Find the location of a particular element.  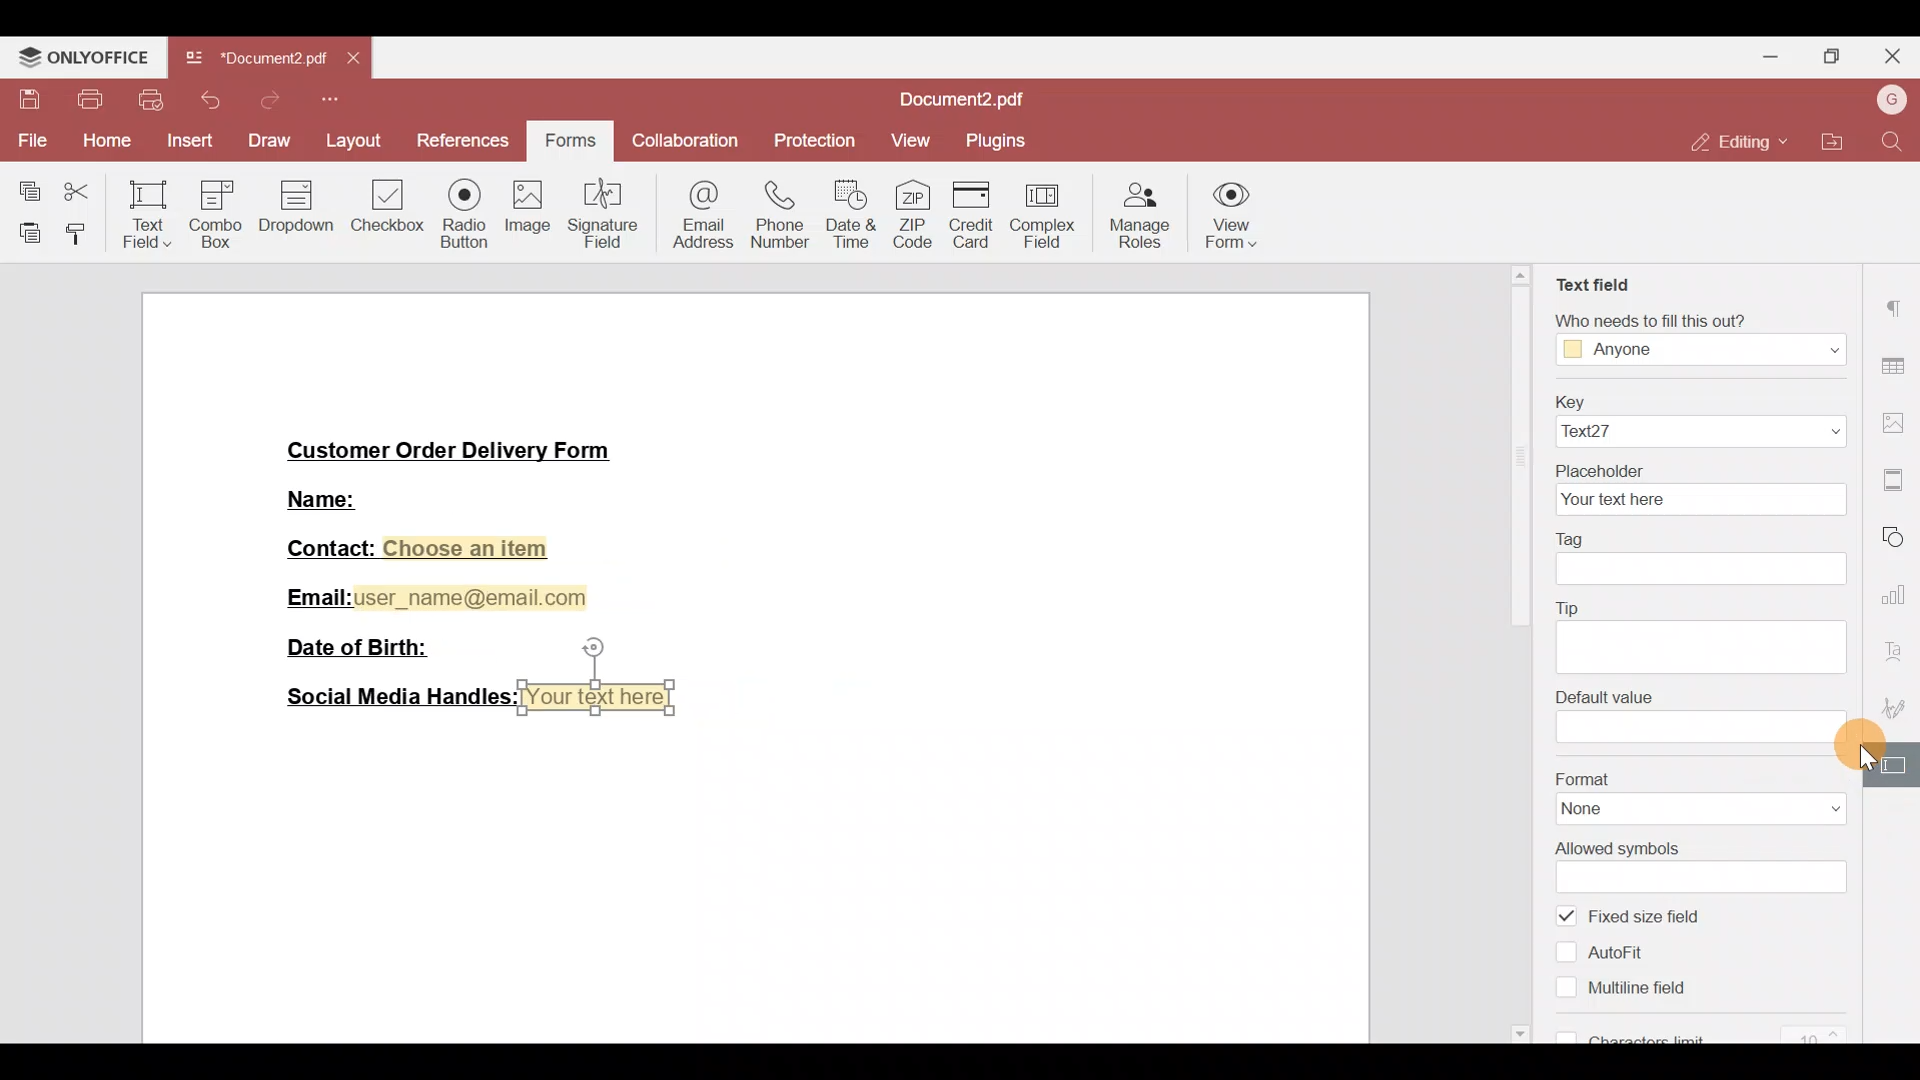

Default value is located at coordinates (1687, 717).